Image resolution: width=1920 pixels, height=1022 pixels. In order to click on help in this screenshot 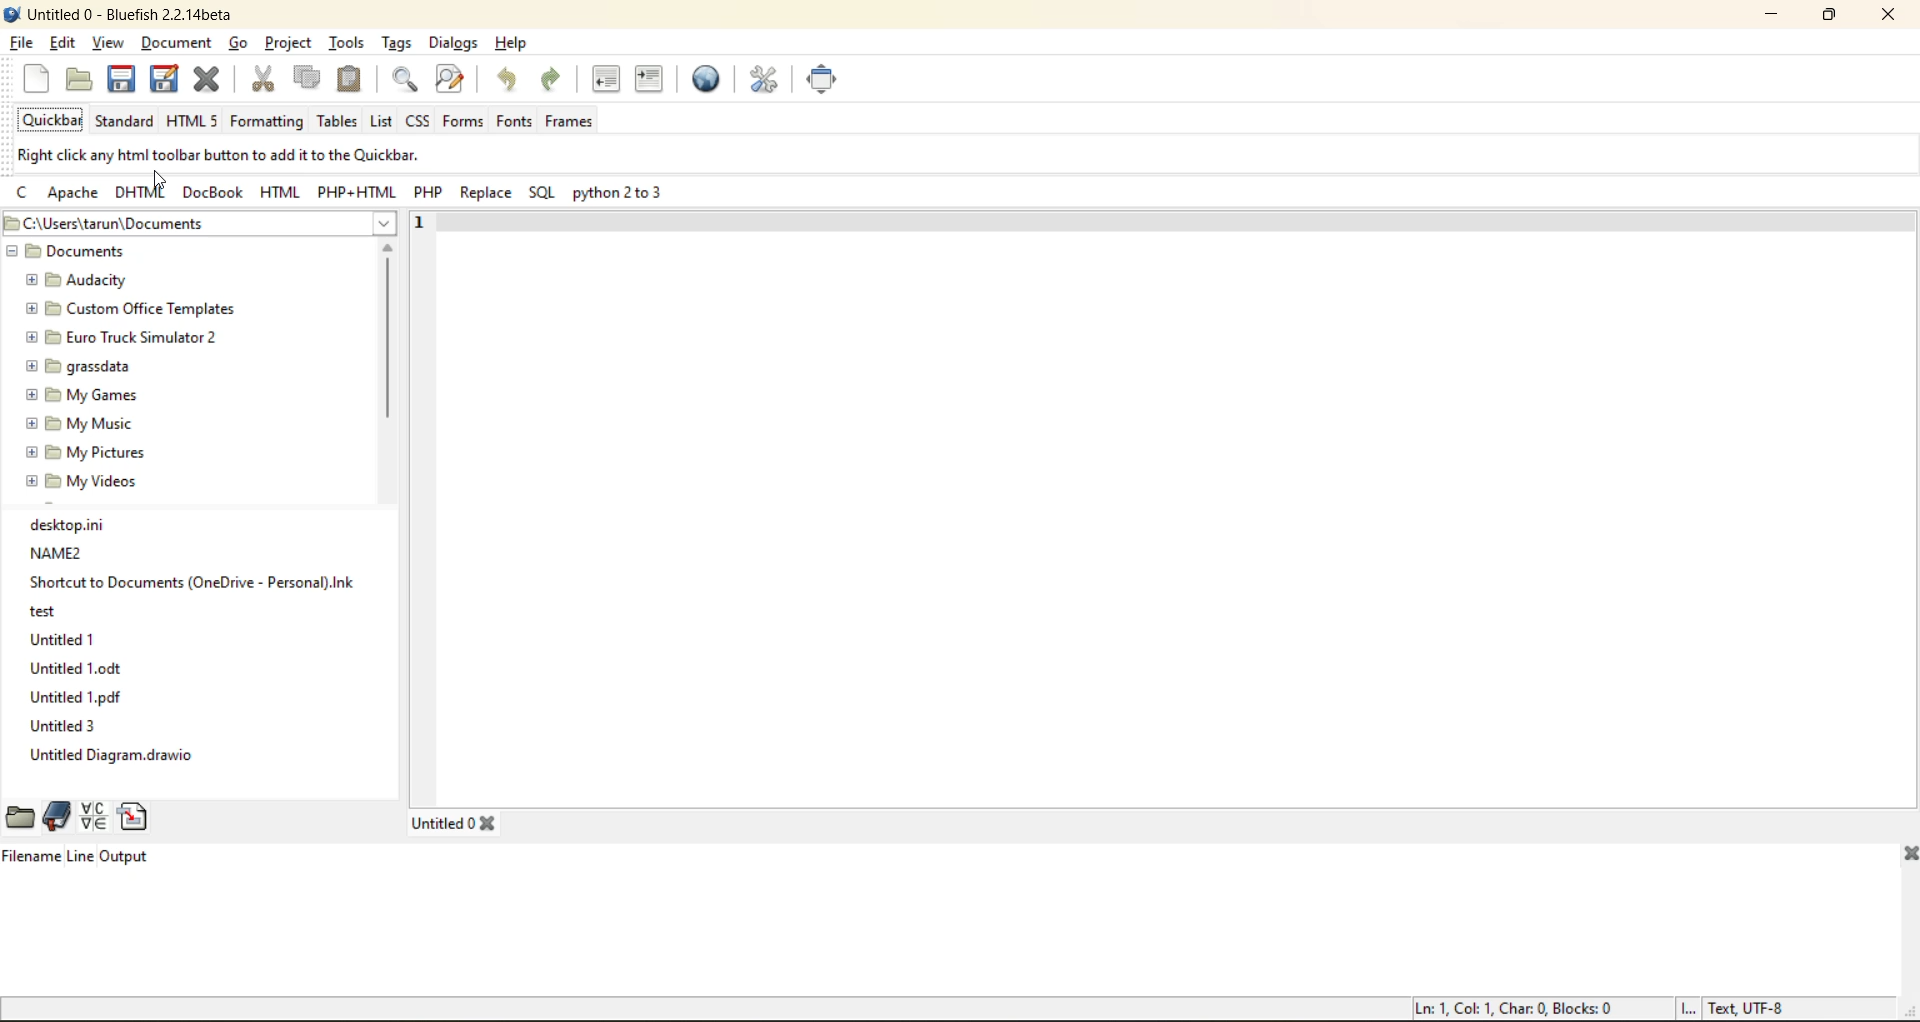, I will do `click(511, 43)`.